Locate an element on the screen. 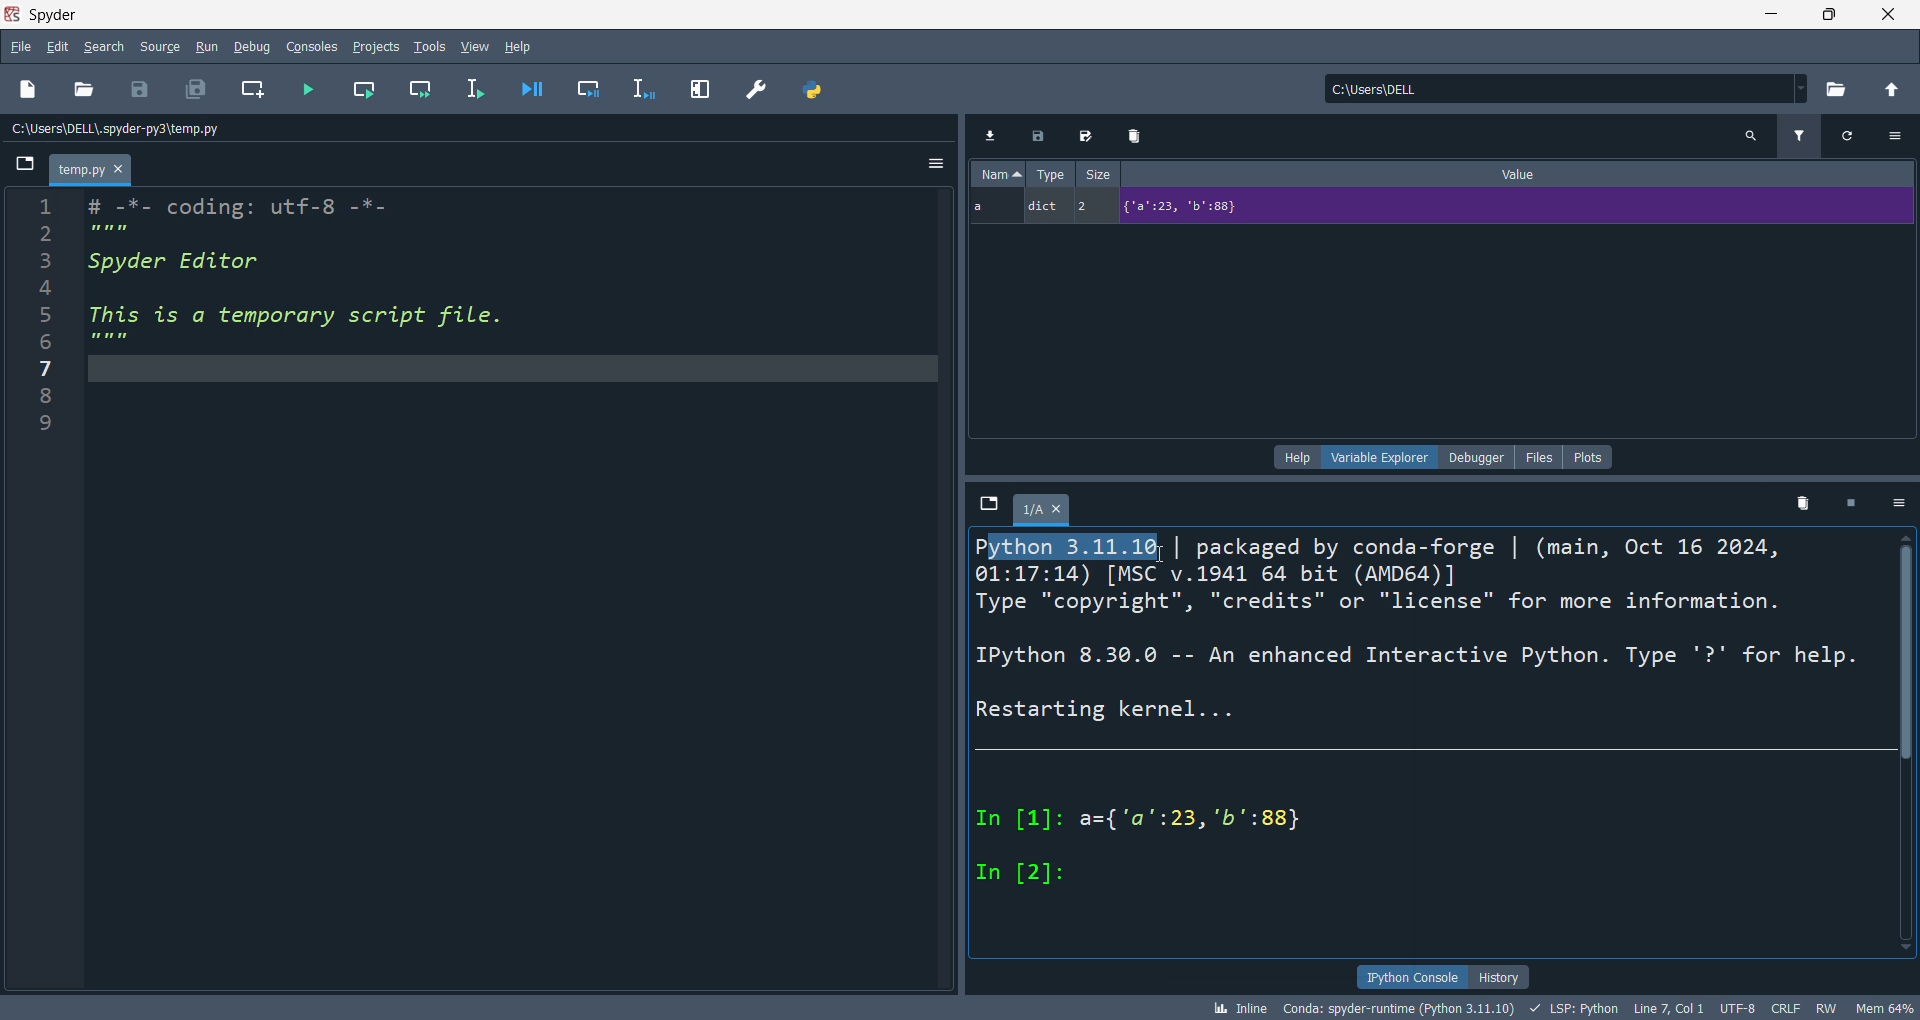 The image size is (1920, 1020). CRLF is located at coordinates (1789, 1006).